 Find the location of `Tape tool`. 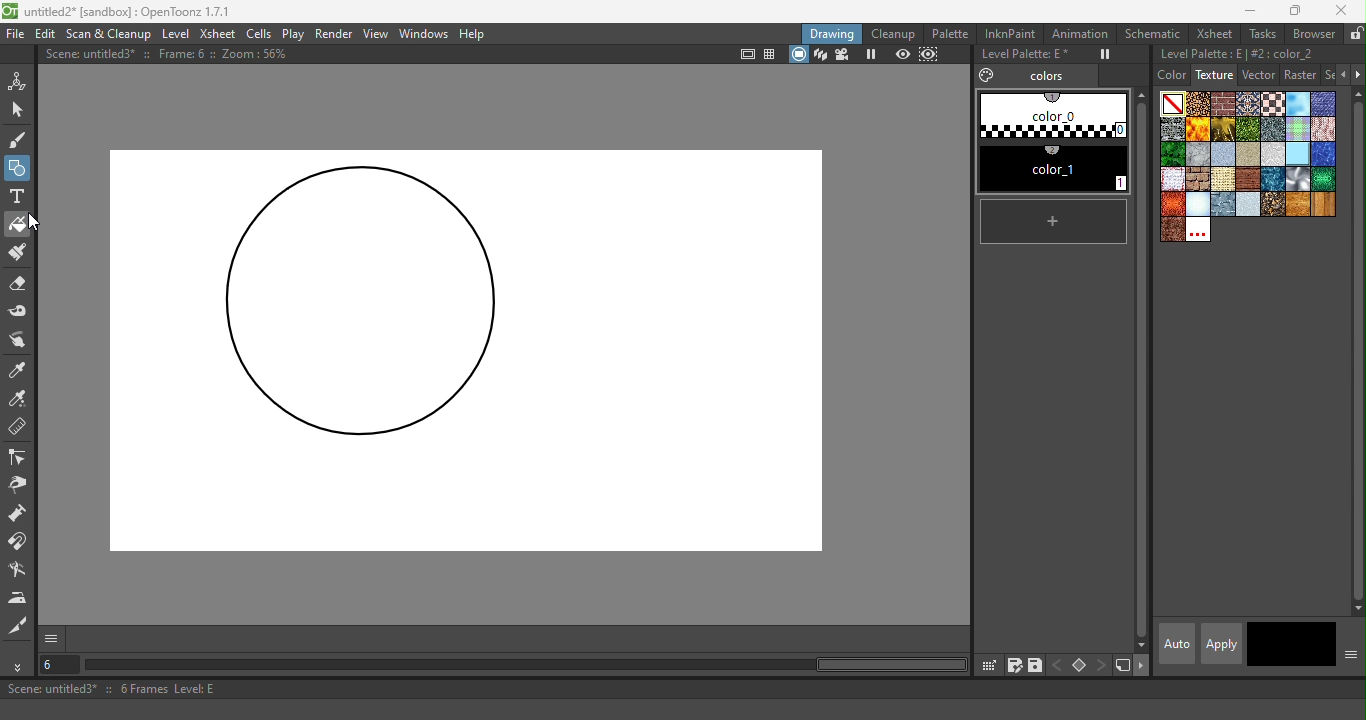

Tape tool is located at coordinates (21, 311).